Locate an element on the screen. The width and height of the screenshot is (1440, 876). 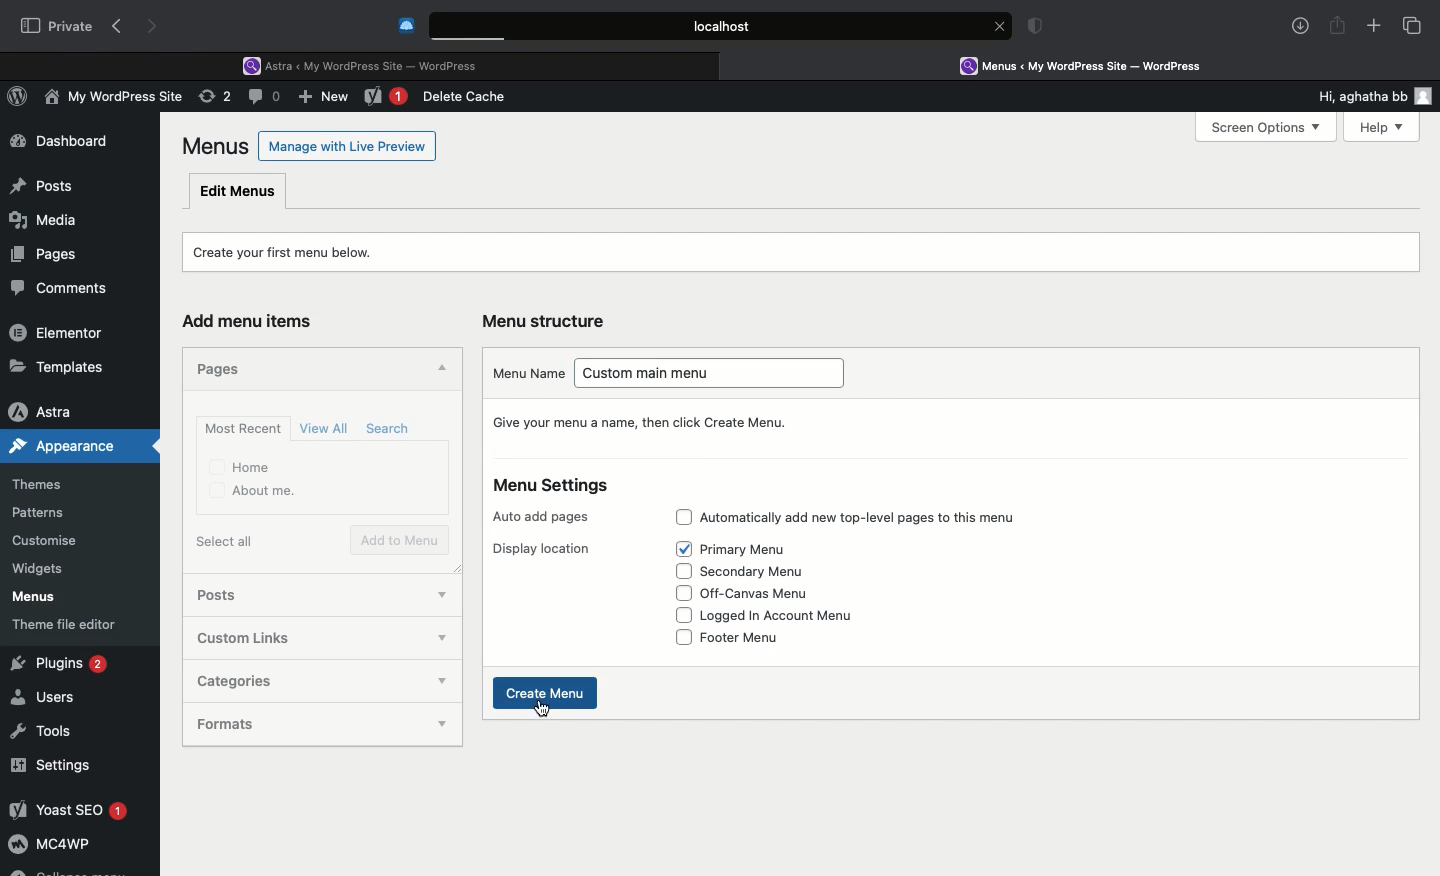
Manage with Live Preview is located at coordinates (348, 145).